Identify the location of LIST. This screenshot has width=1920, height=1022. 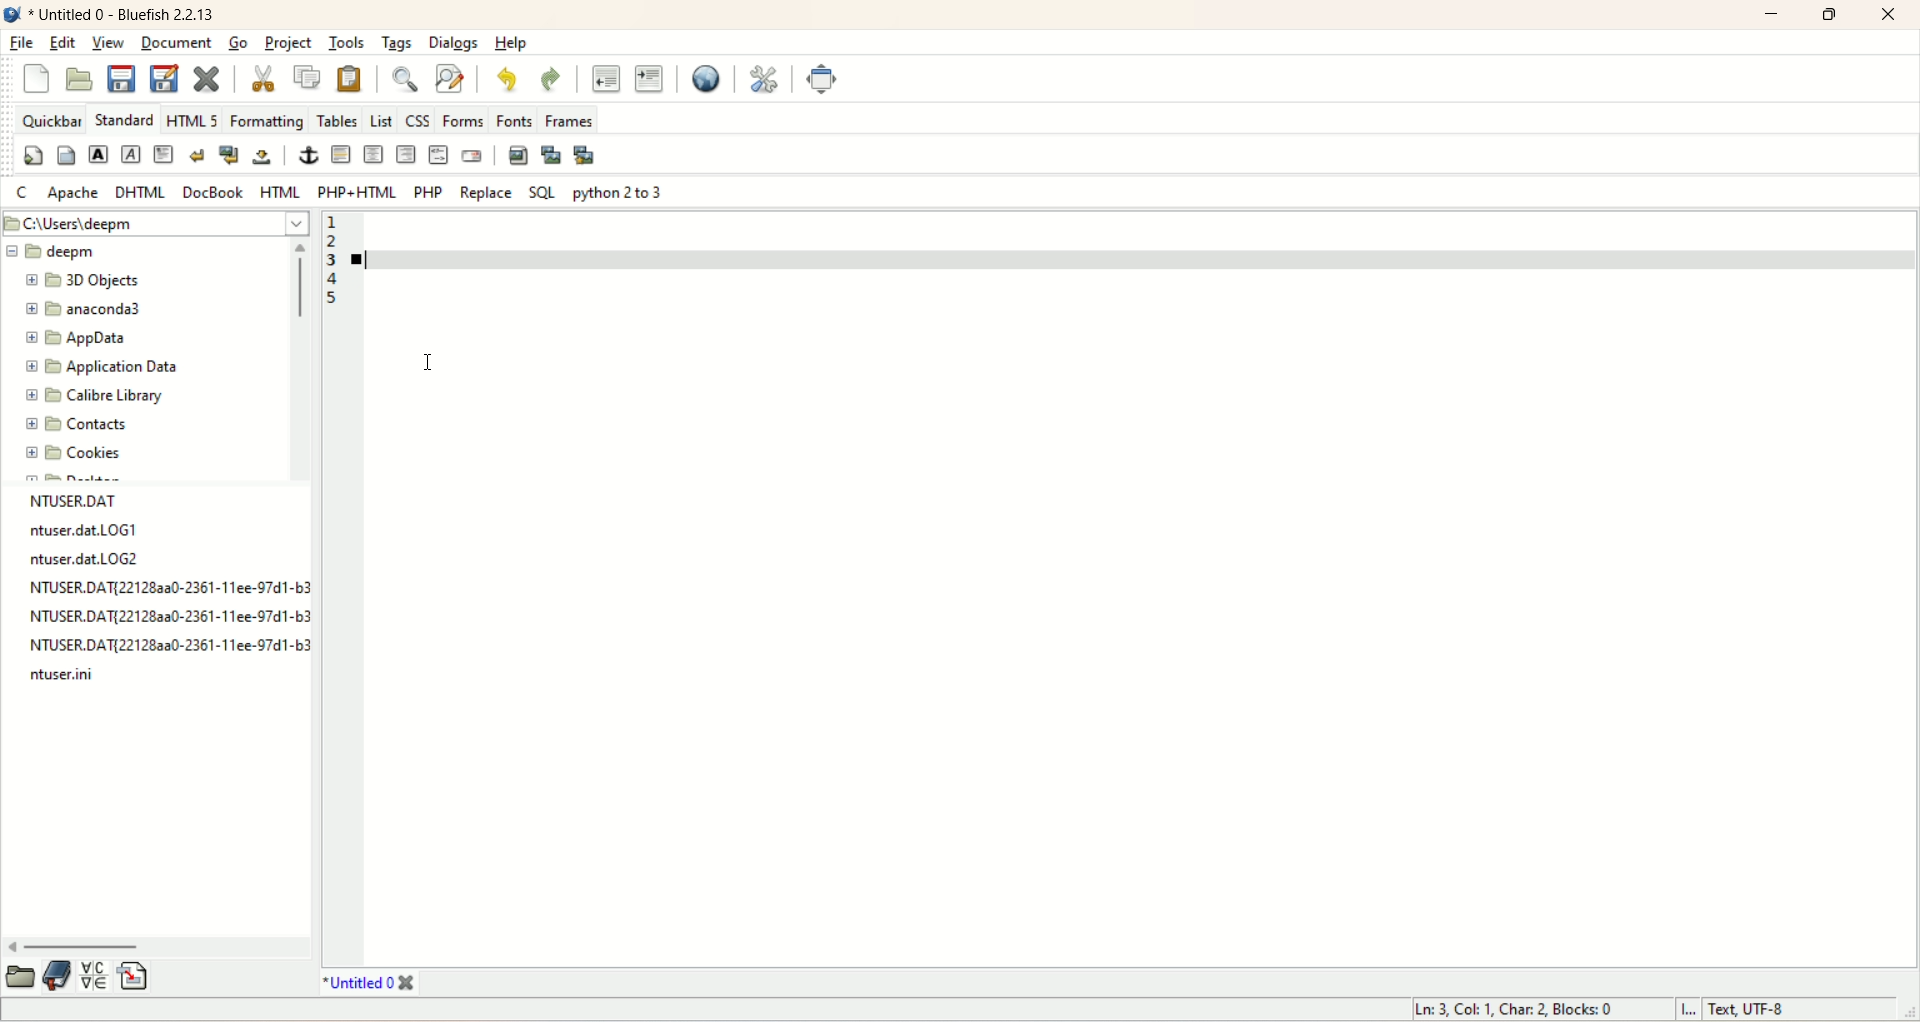
(383, 121).